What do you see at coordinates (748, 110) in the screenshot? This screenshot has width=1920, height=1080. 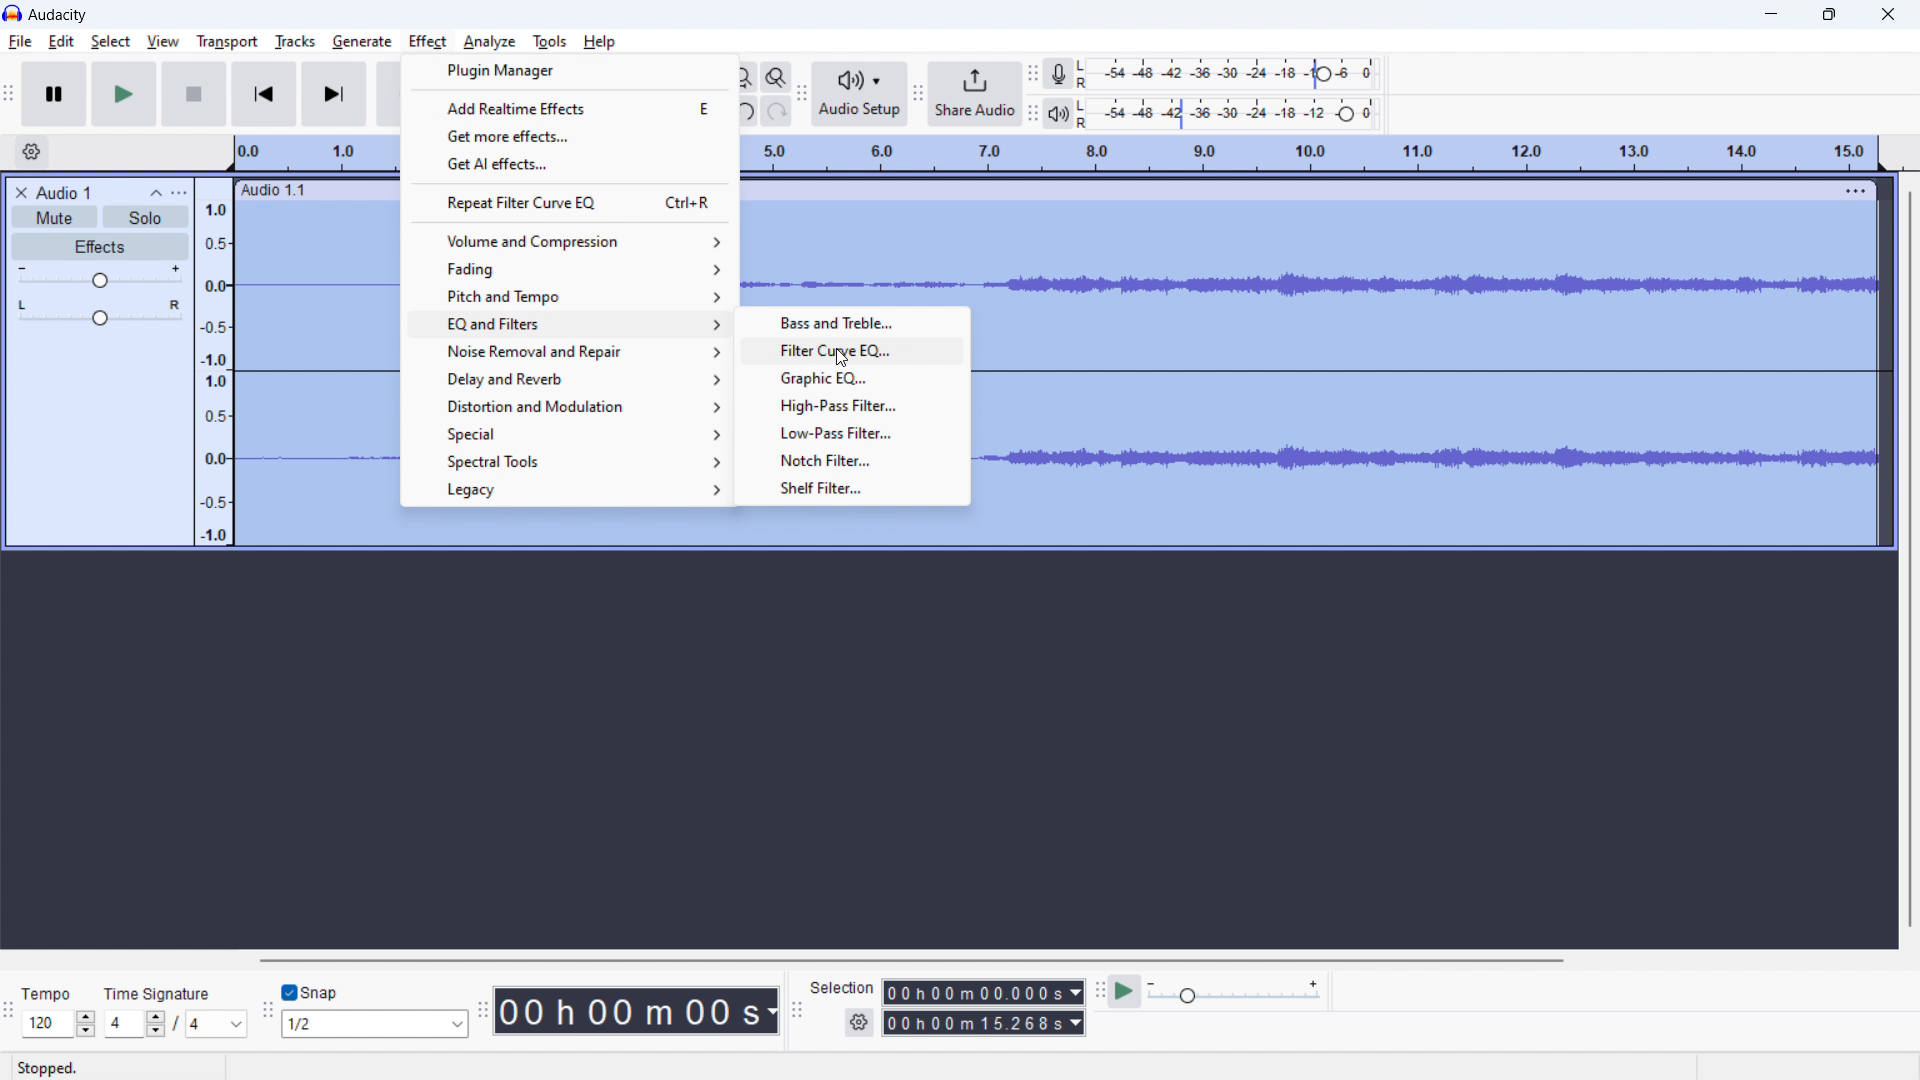 I see `undo` at bounding box center [748, 110].